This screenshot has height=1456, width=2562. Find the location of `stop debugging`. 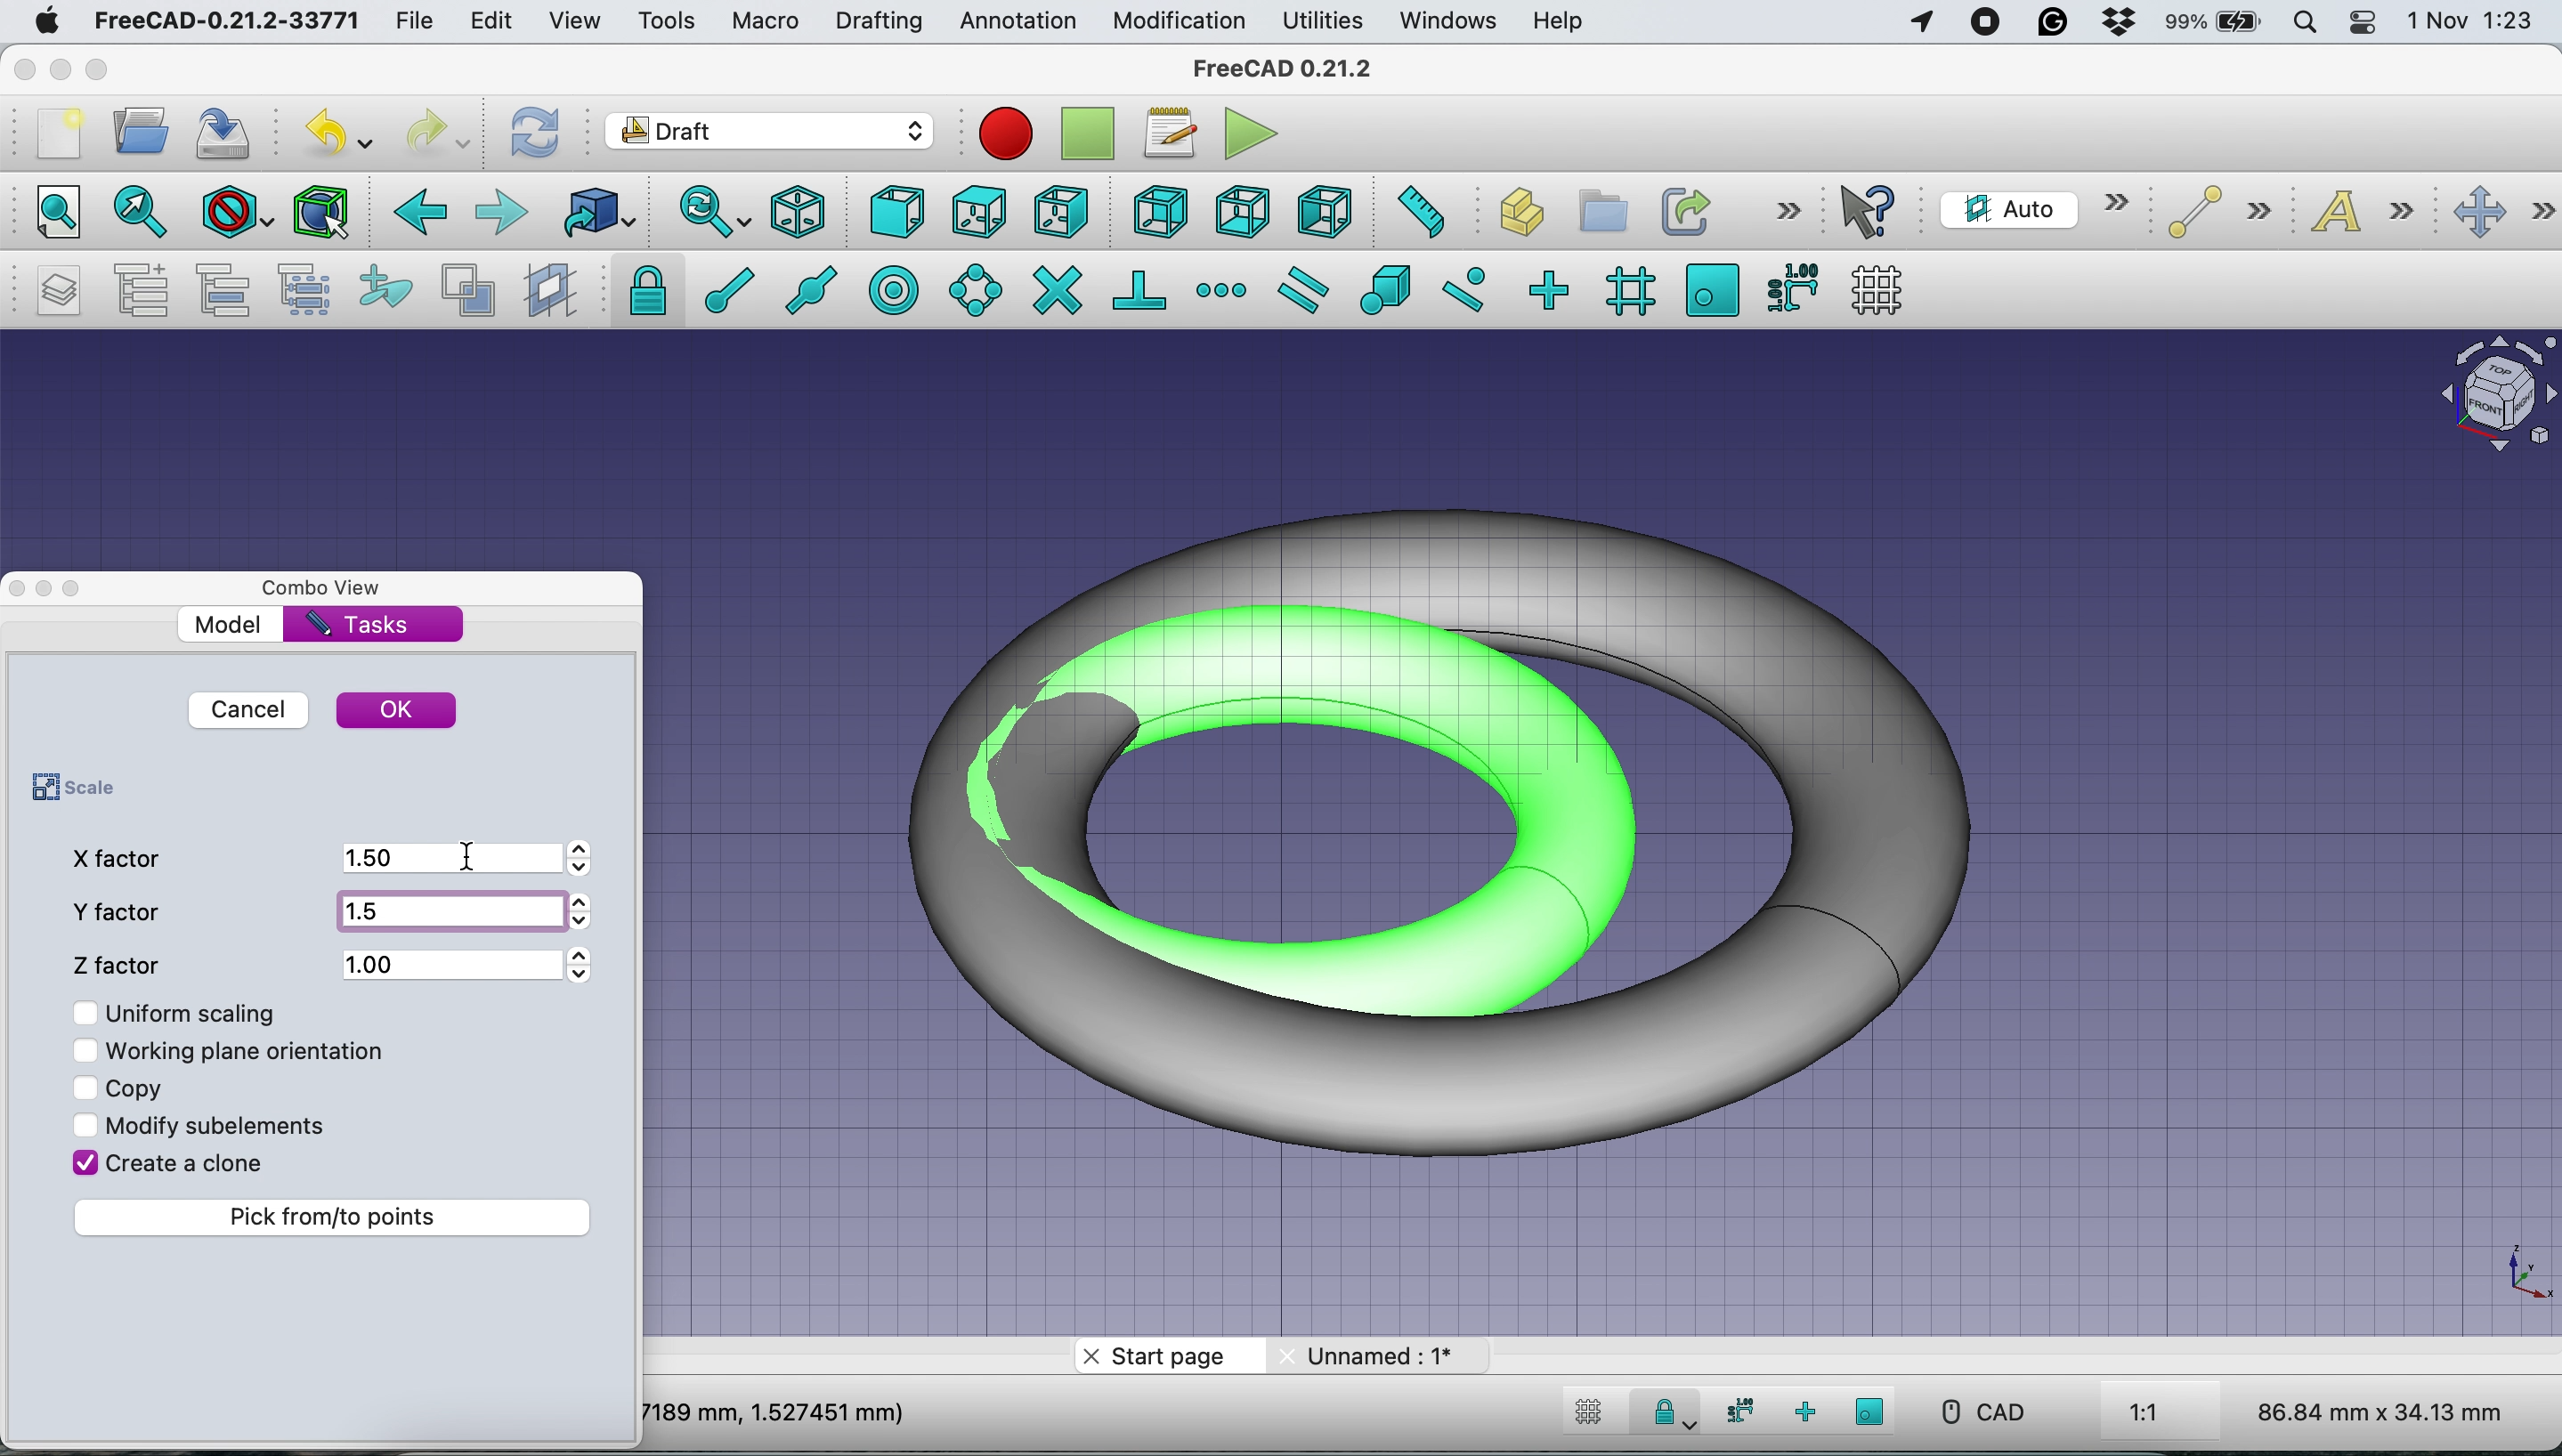

stop debugging is located at coordinates (1083, 134).